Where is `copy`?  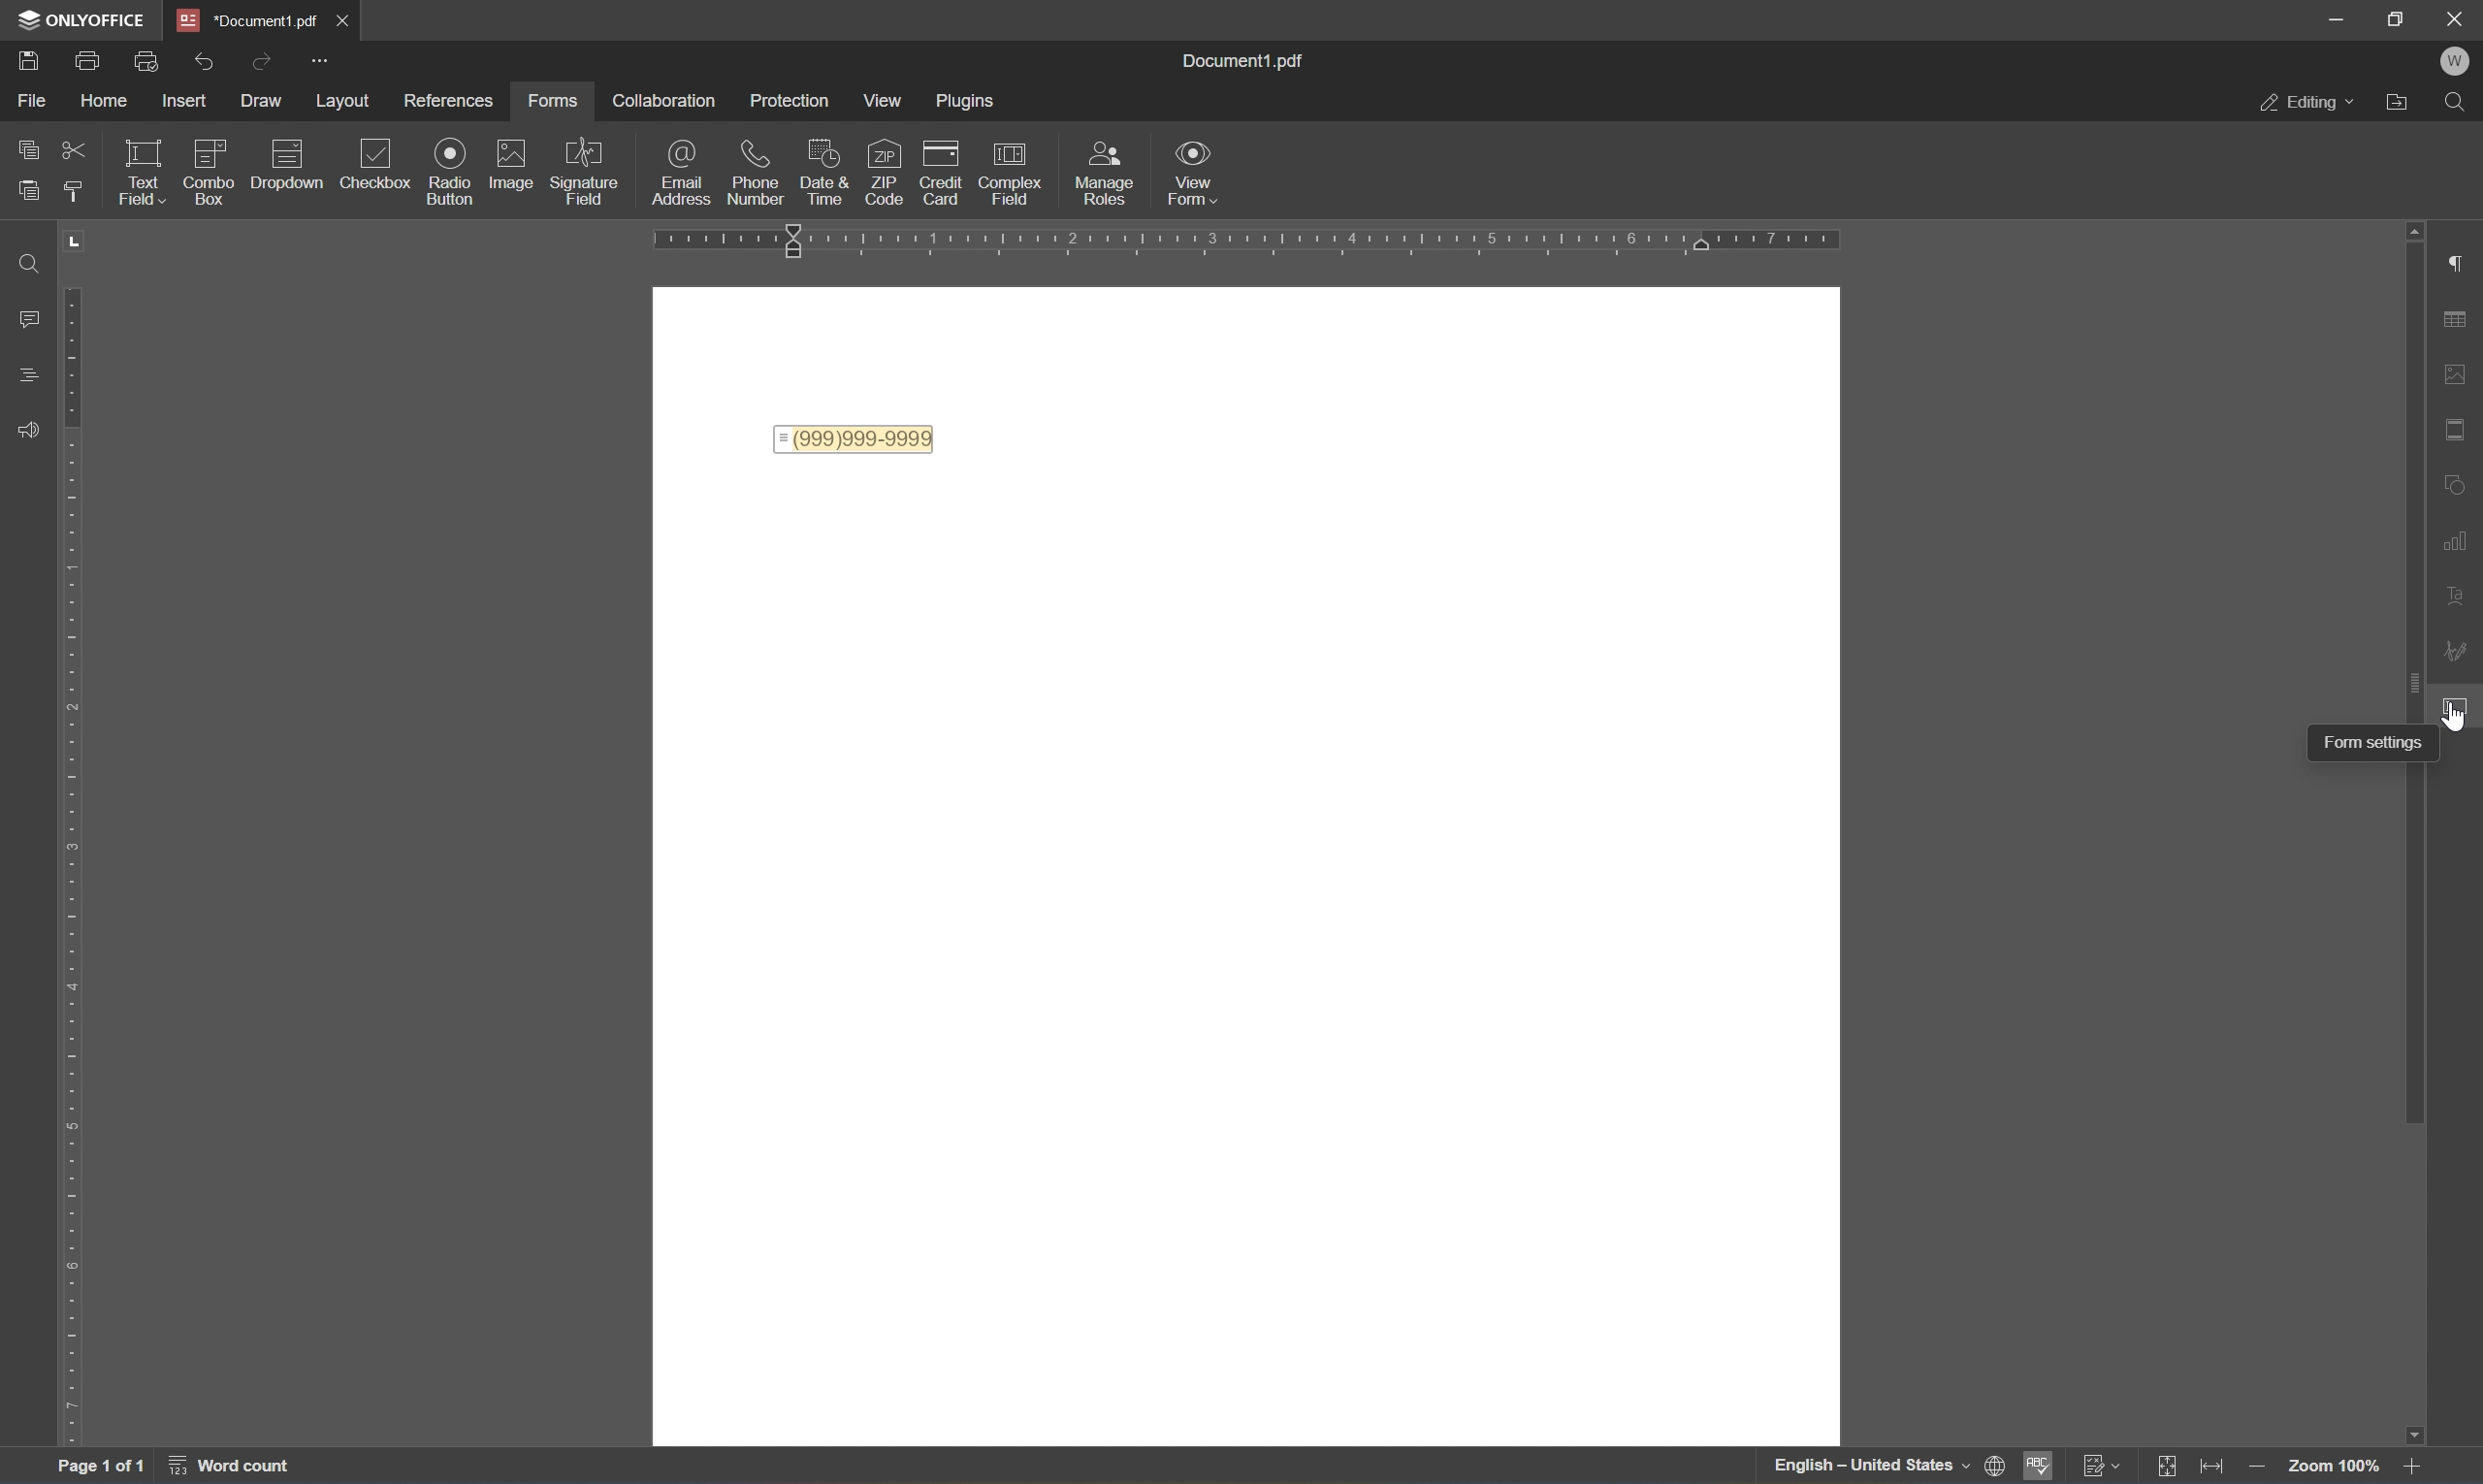 copy is located at coordinates (19, 148).